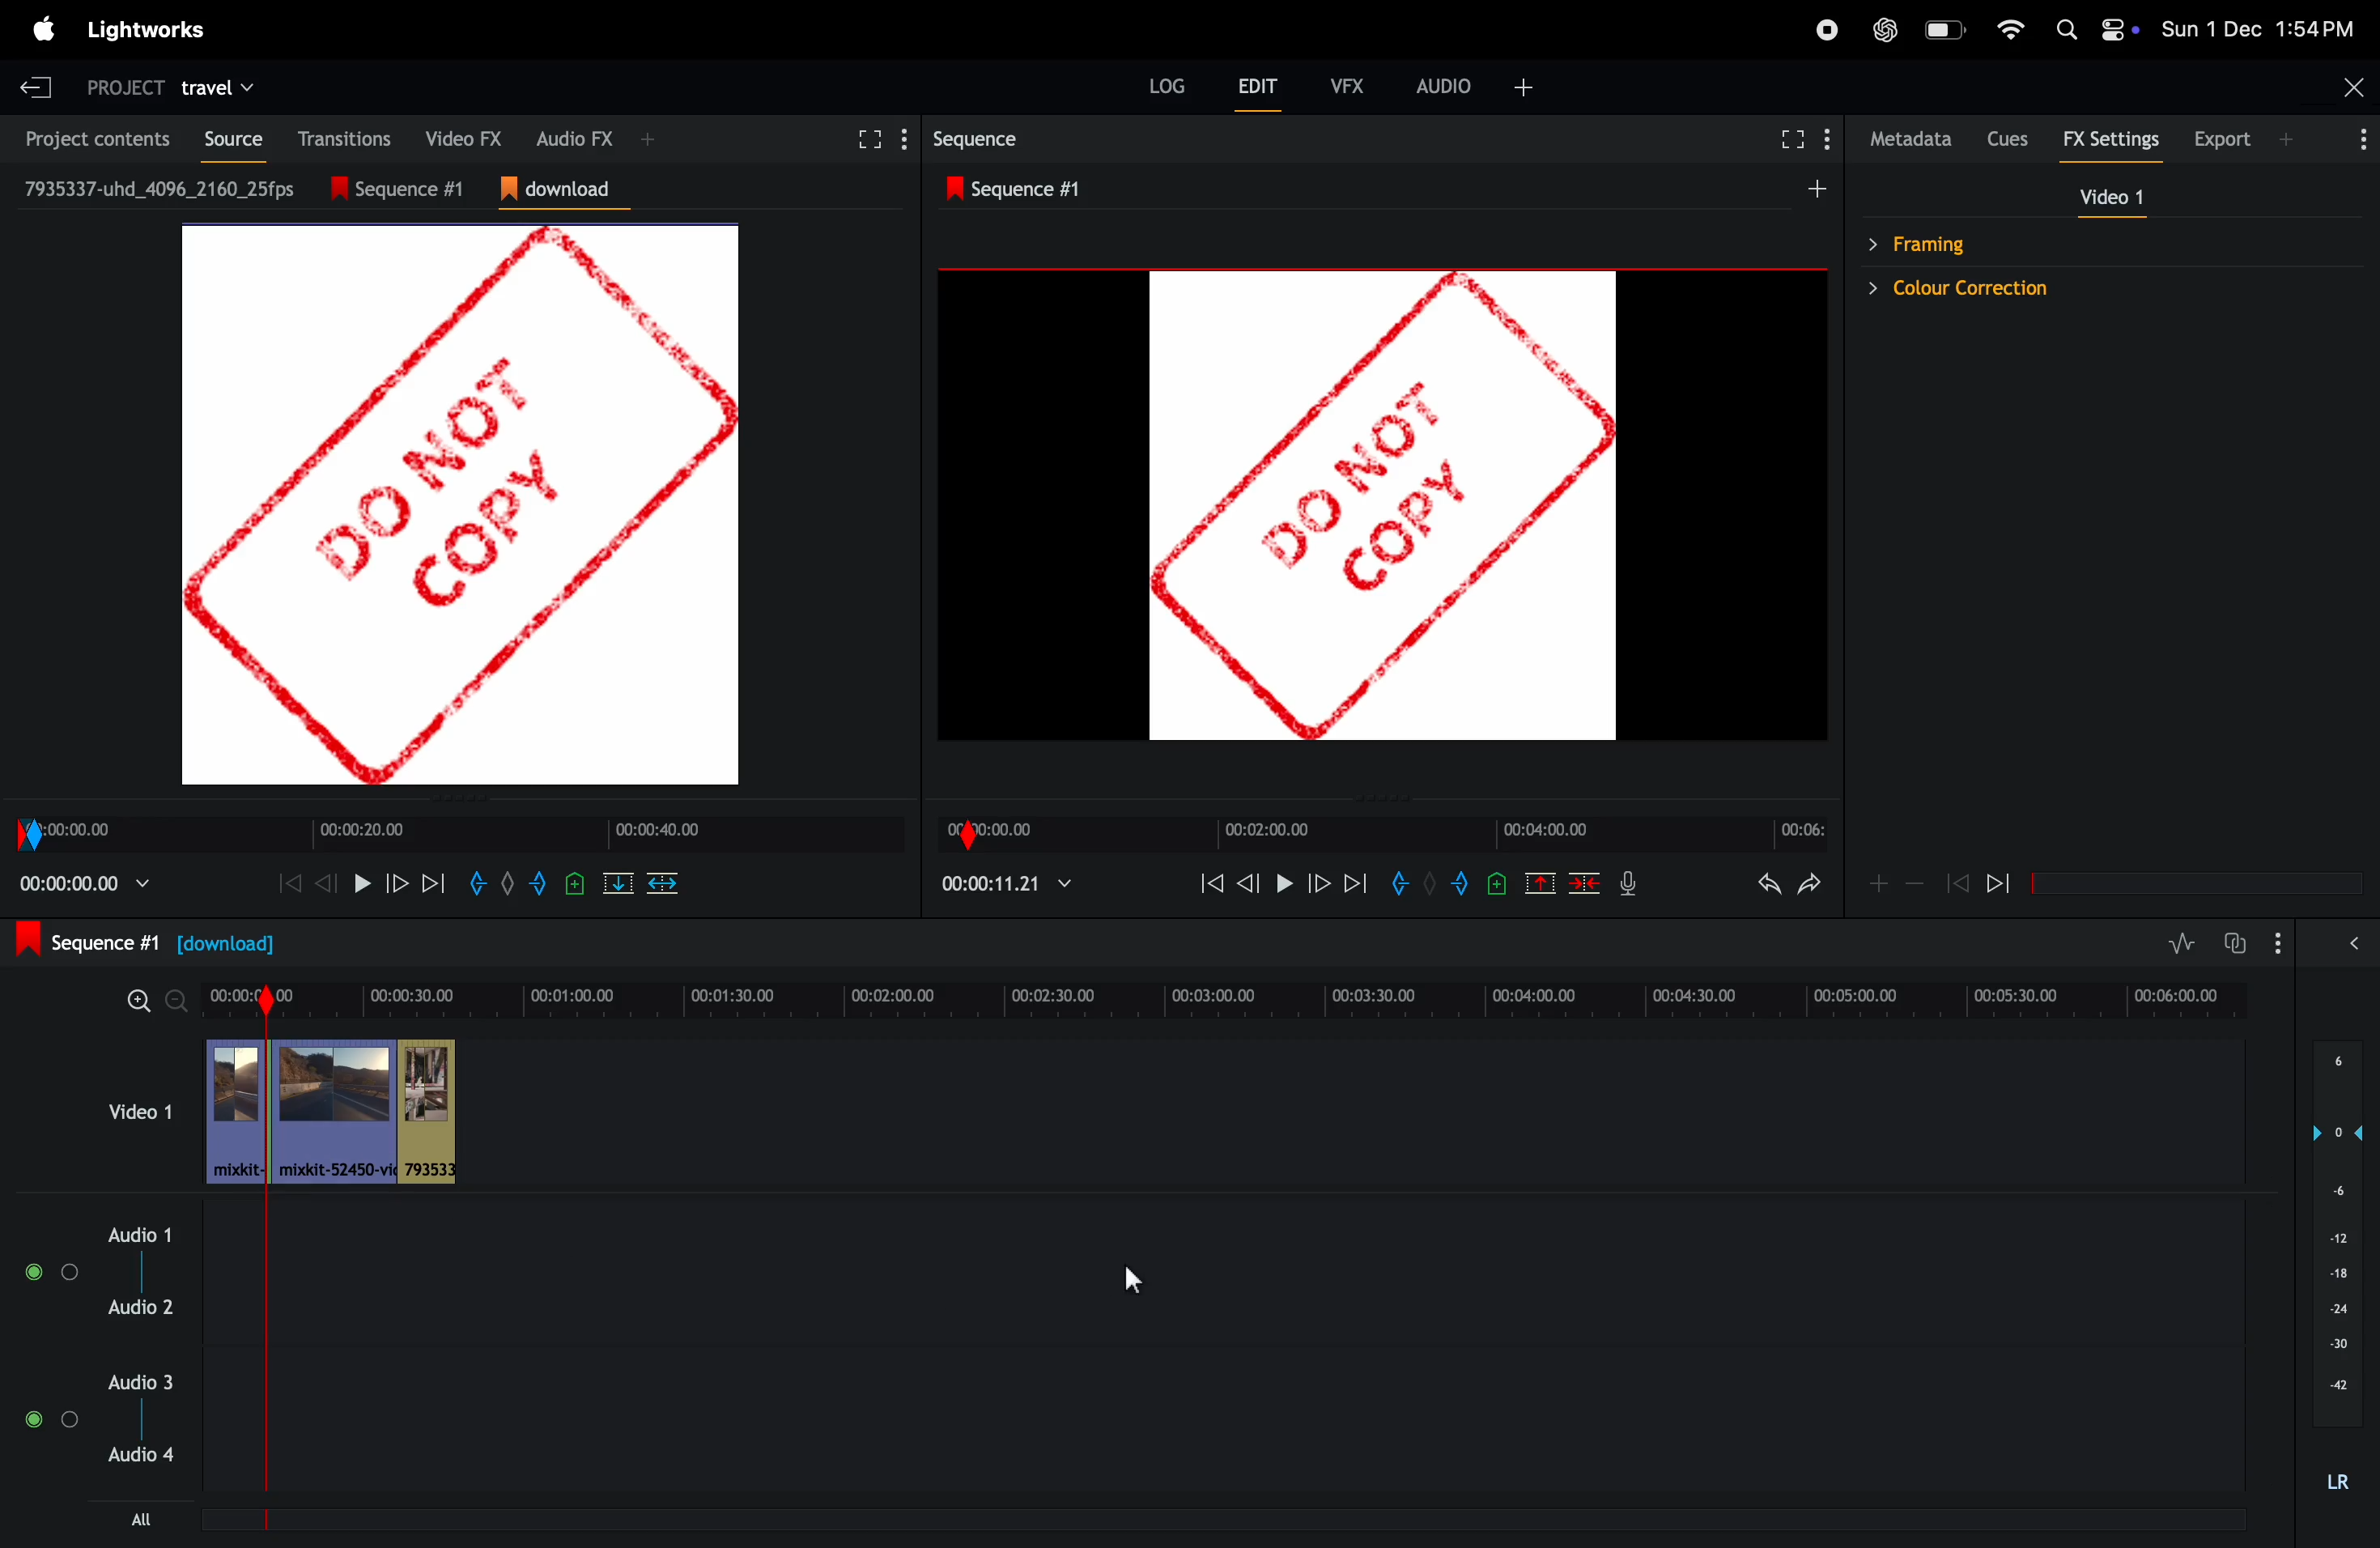 This screenshot has width=2380, height=1548. What do you see at coordinates (2098, 242) in the screenshot?
I see `framing` at bounding box center [2098, 242].